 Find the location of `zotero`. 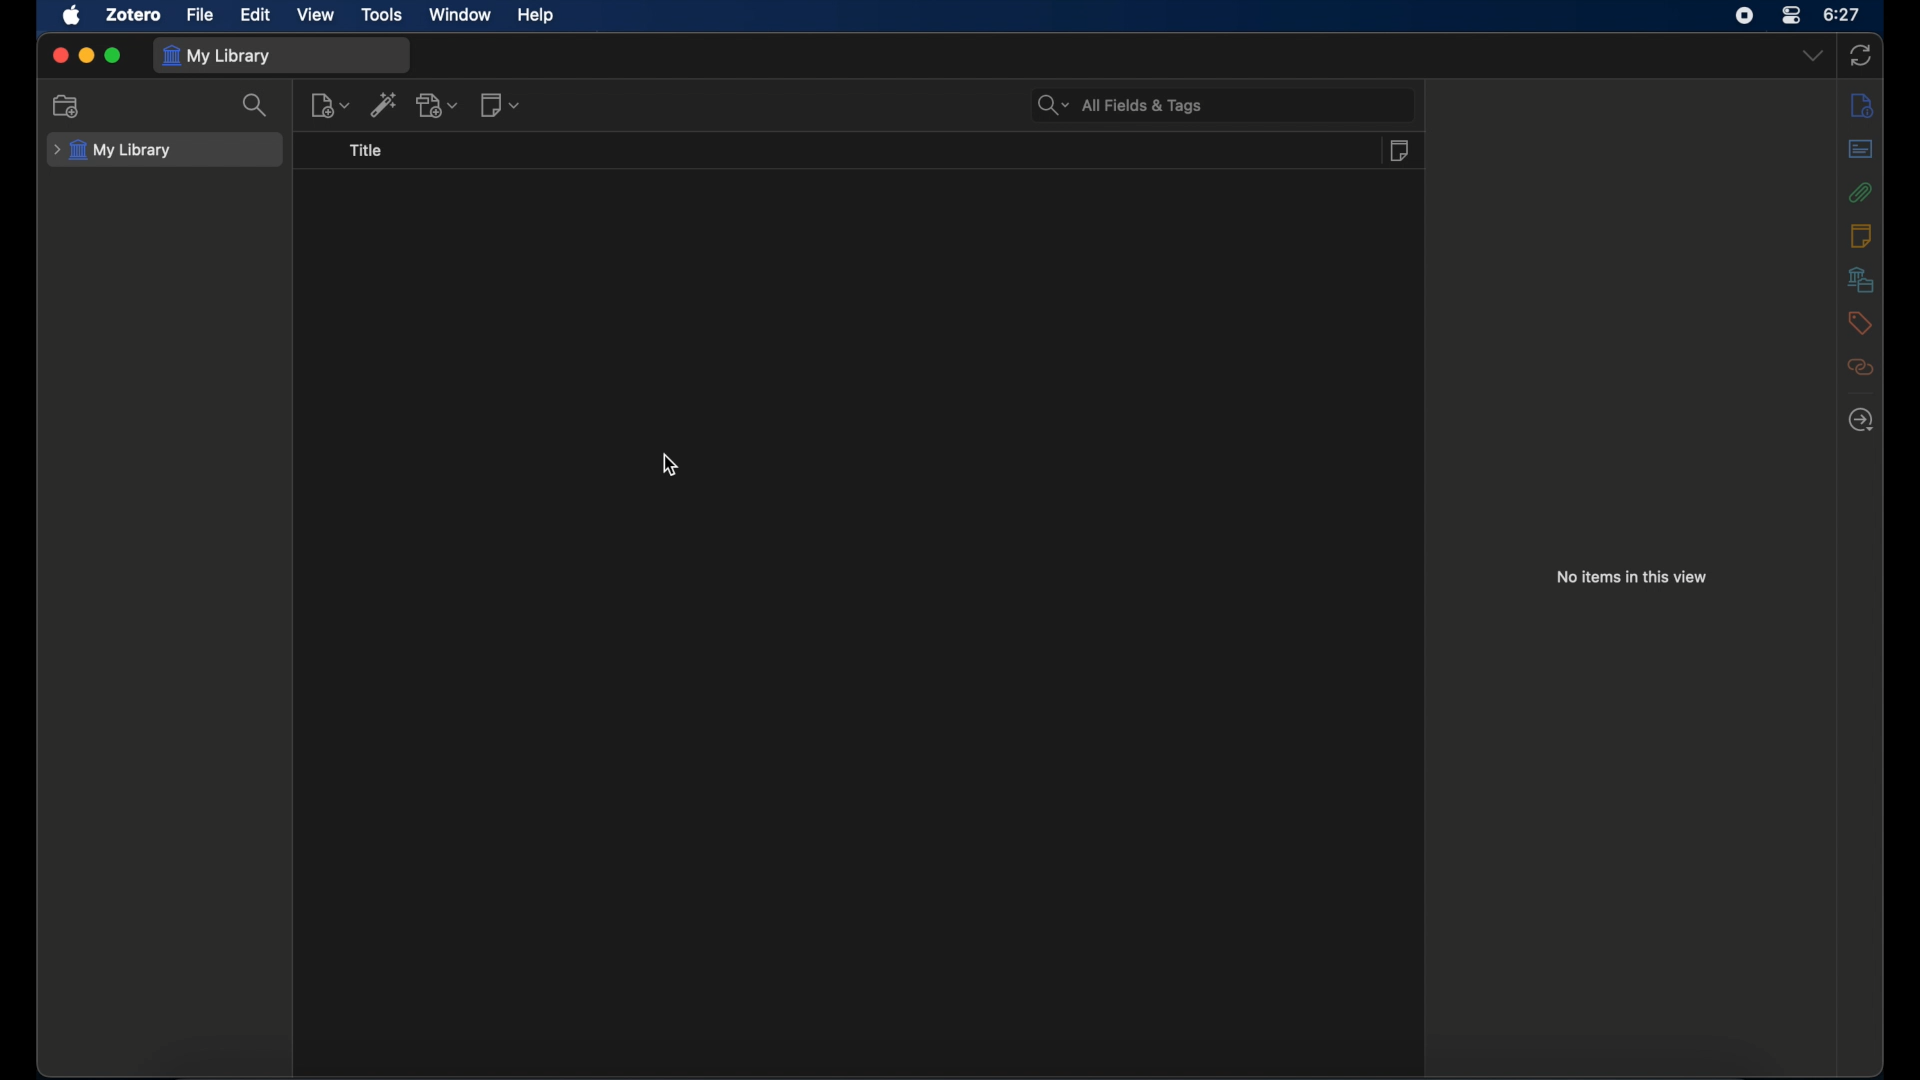

zotero is located at coordinates (134, 14).